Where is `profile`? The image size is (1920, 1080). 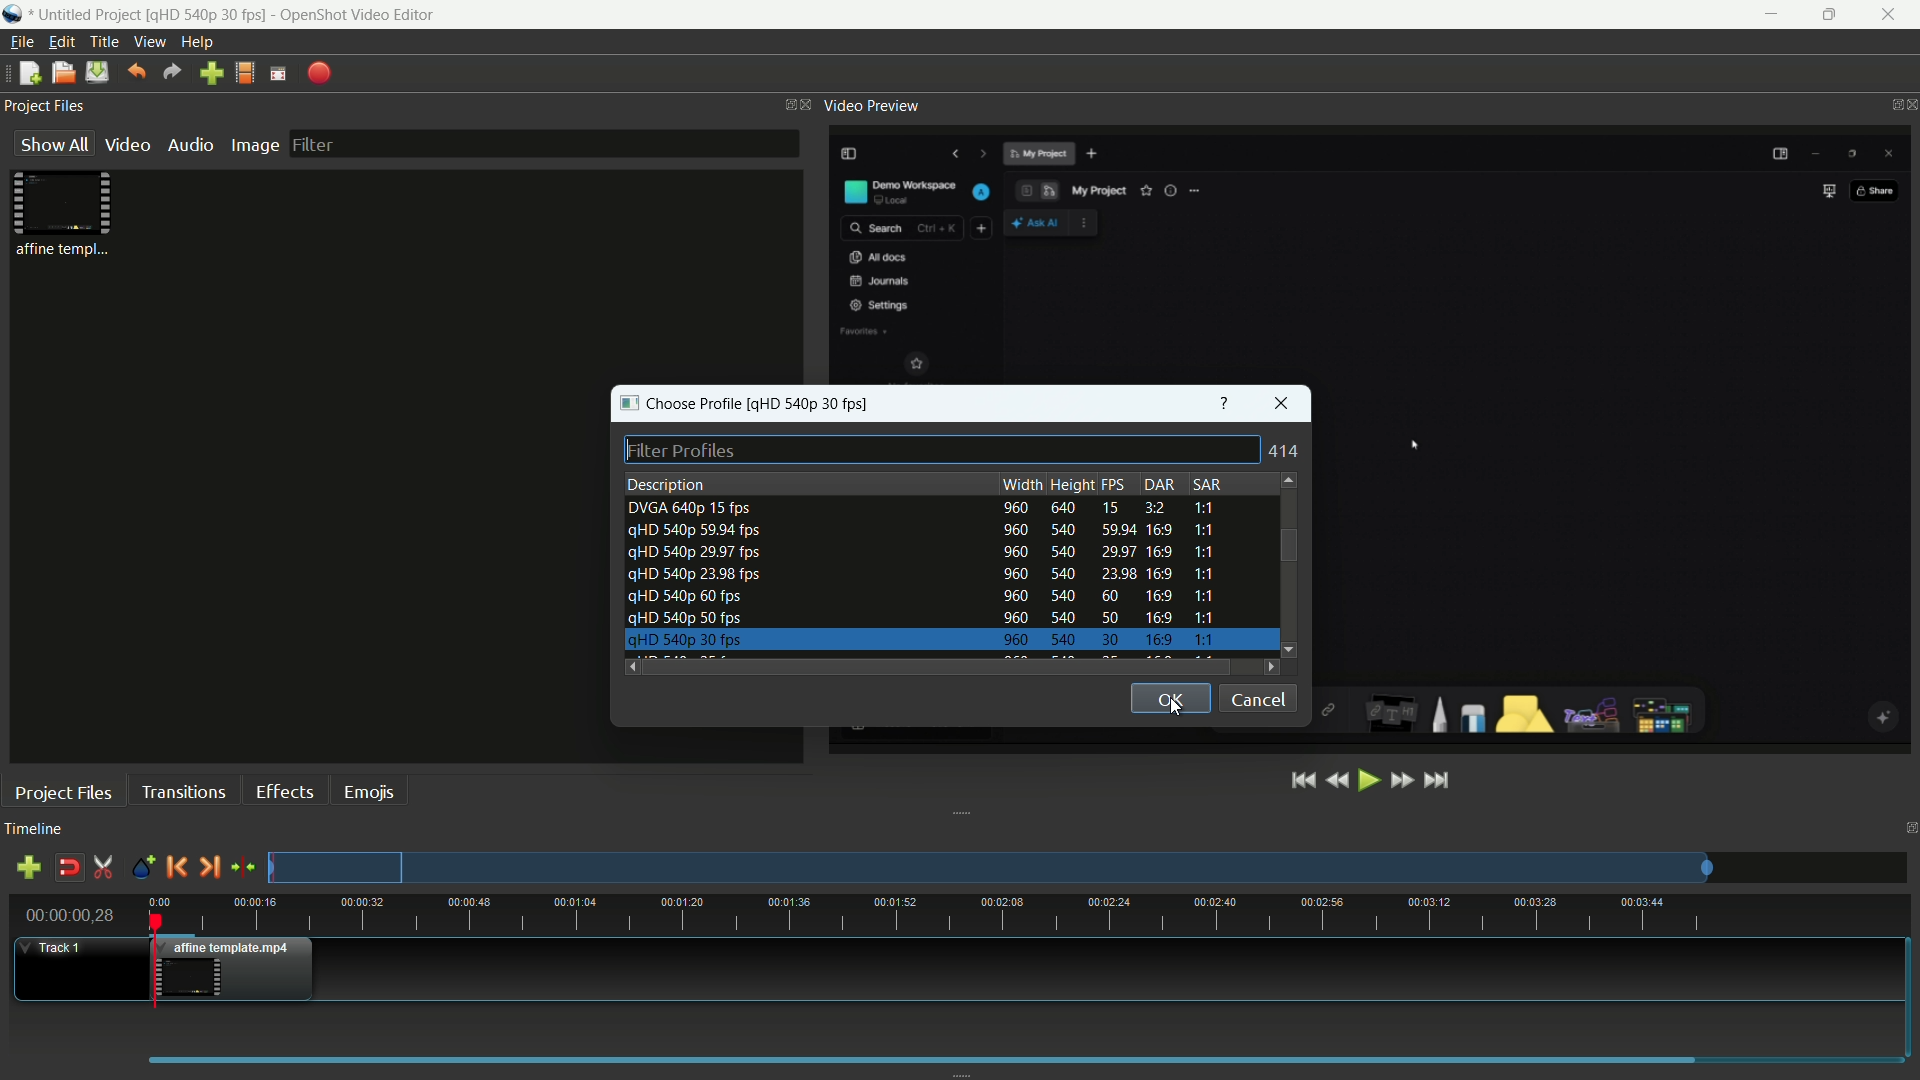
profile is located at coordinates (814, 403).